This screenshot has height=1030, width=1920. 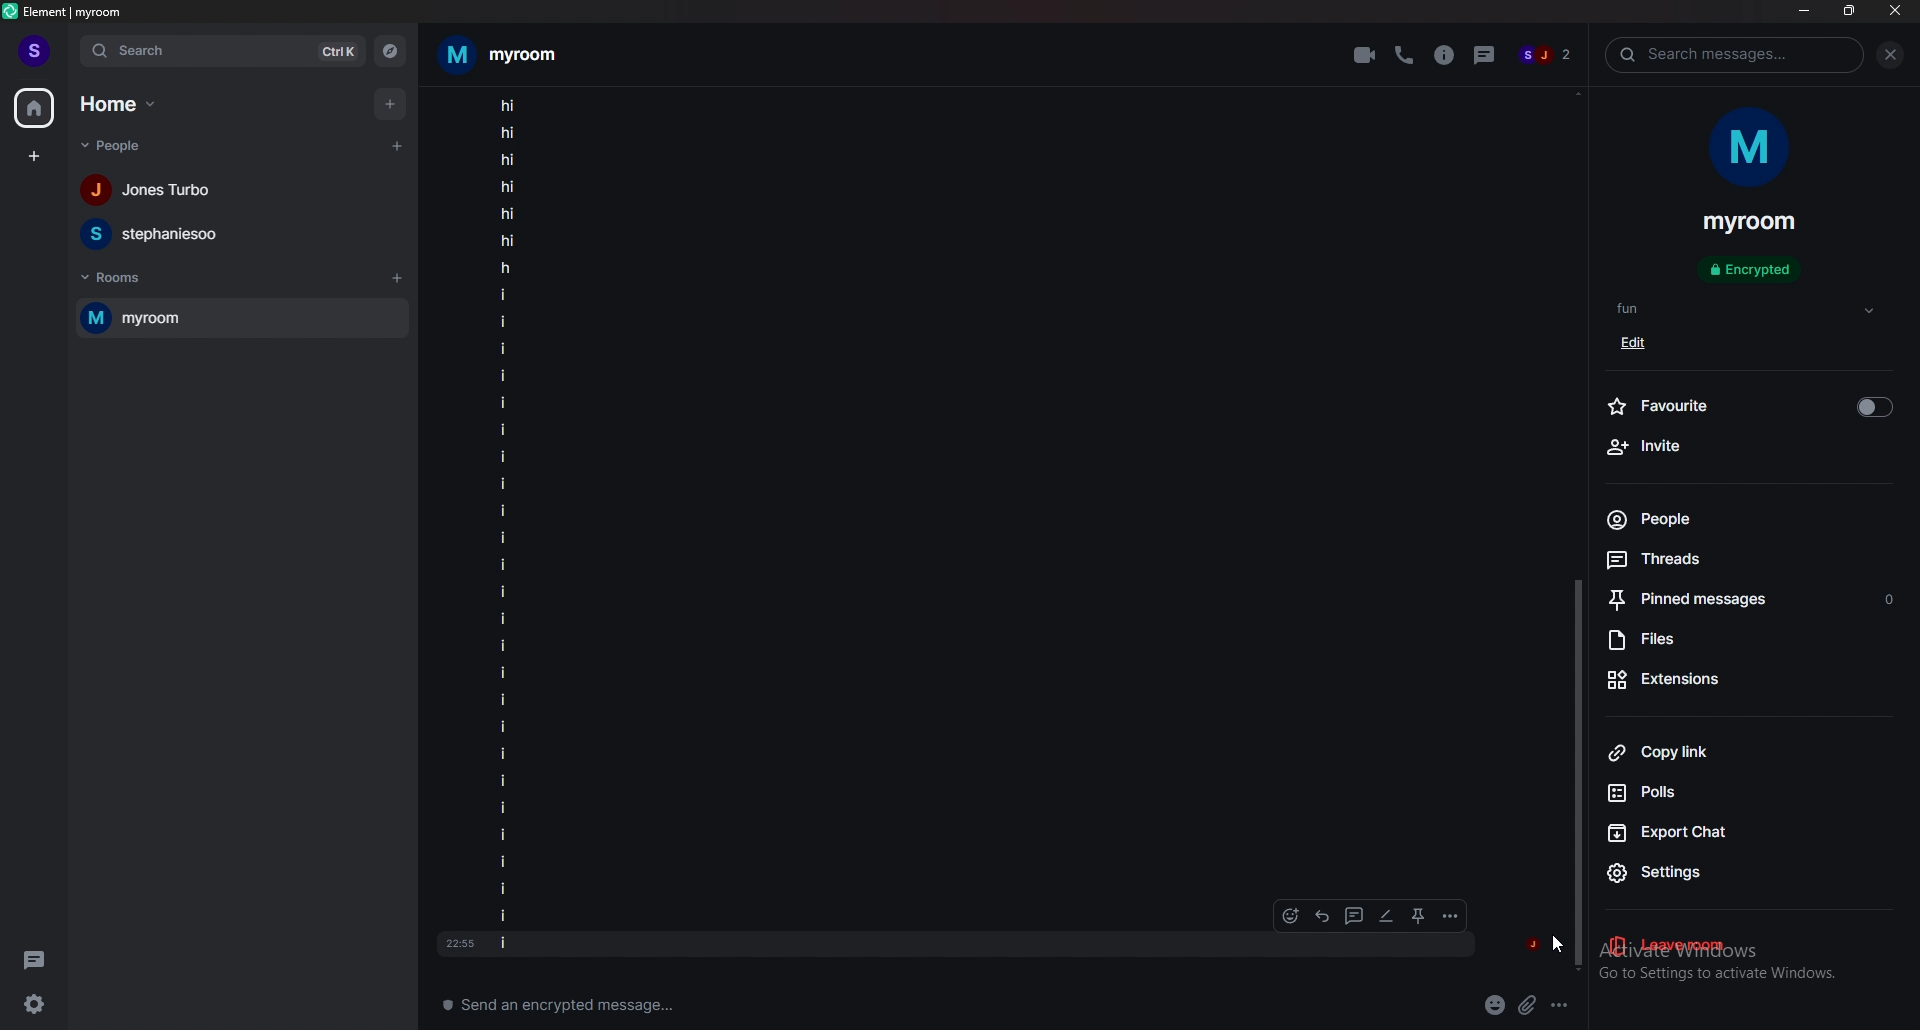 I want to click on minimize, so click(x=1804, y=12).